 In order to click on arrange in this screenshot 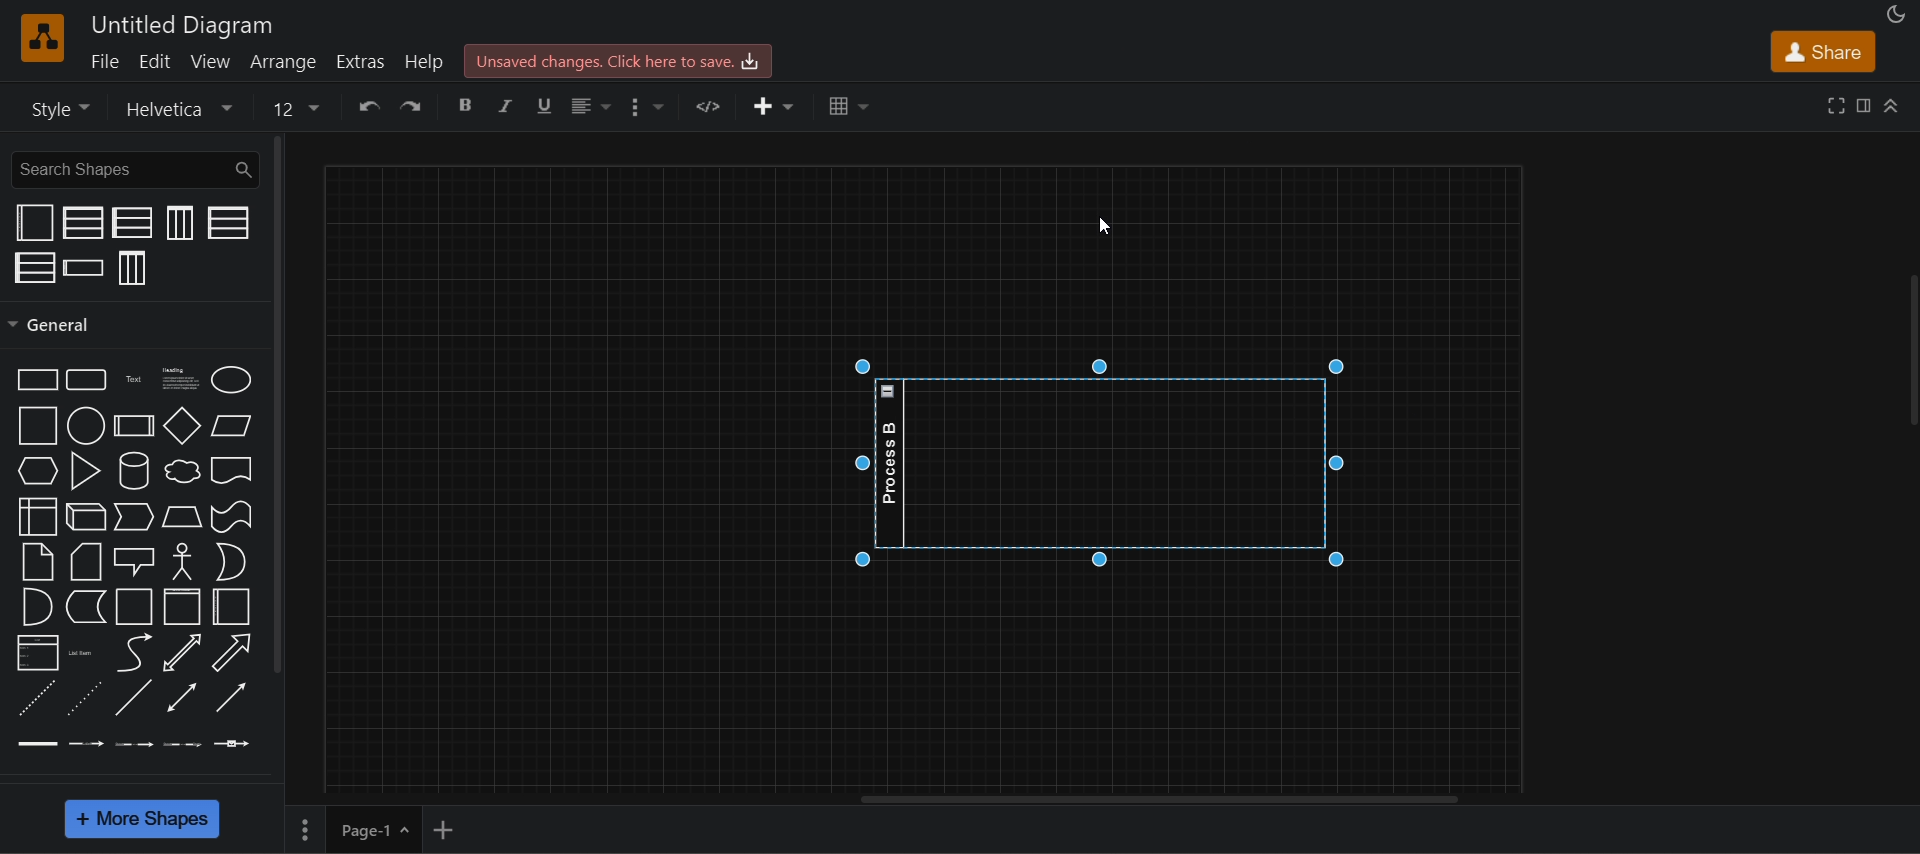, I will do `click(282, 61)`.